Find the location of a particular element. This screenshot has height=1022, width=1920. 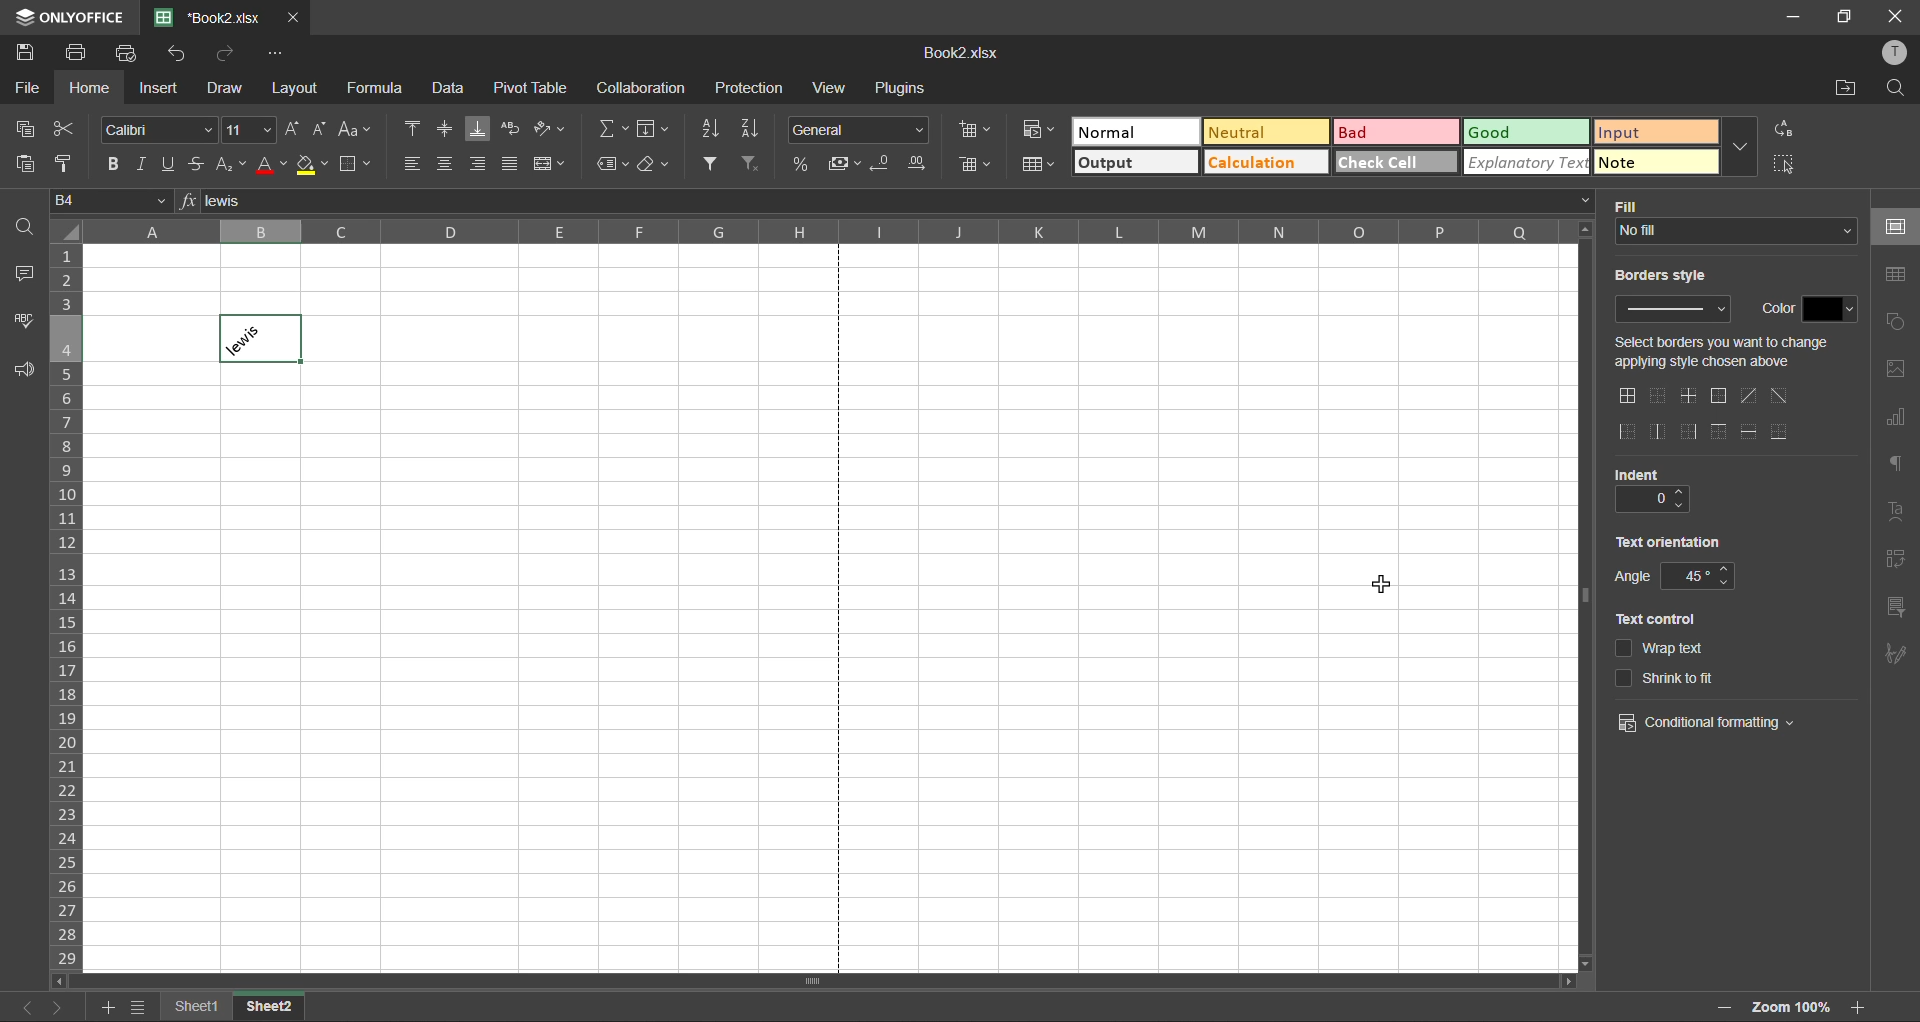

minimize is located at coordinates (1794, 17).